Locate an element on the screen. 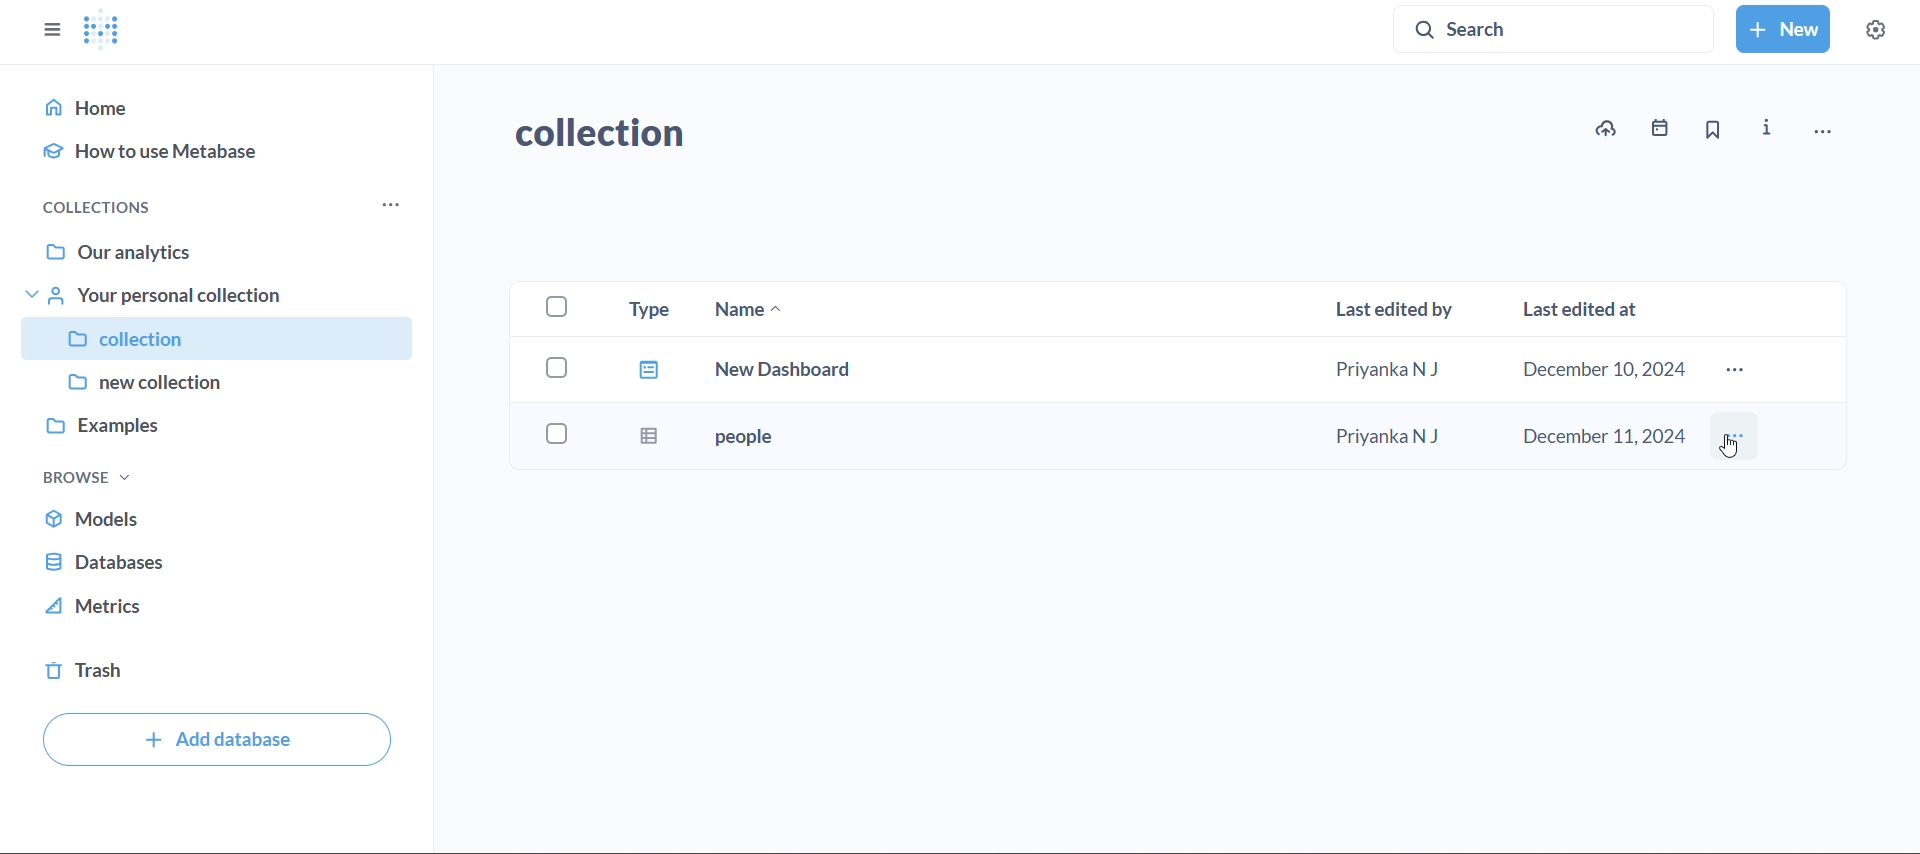 The width and height of the screenshot is (1920, 854). trash  is located at coordinates (220, 675).